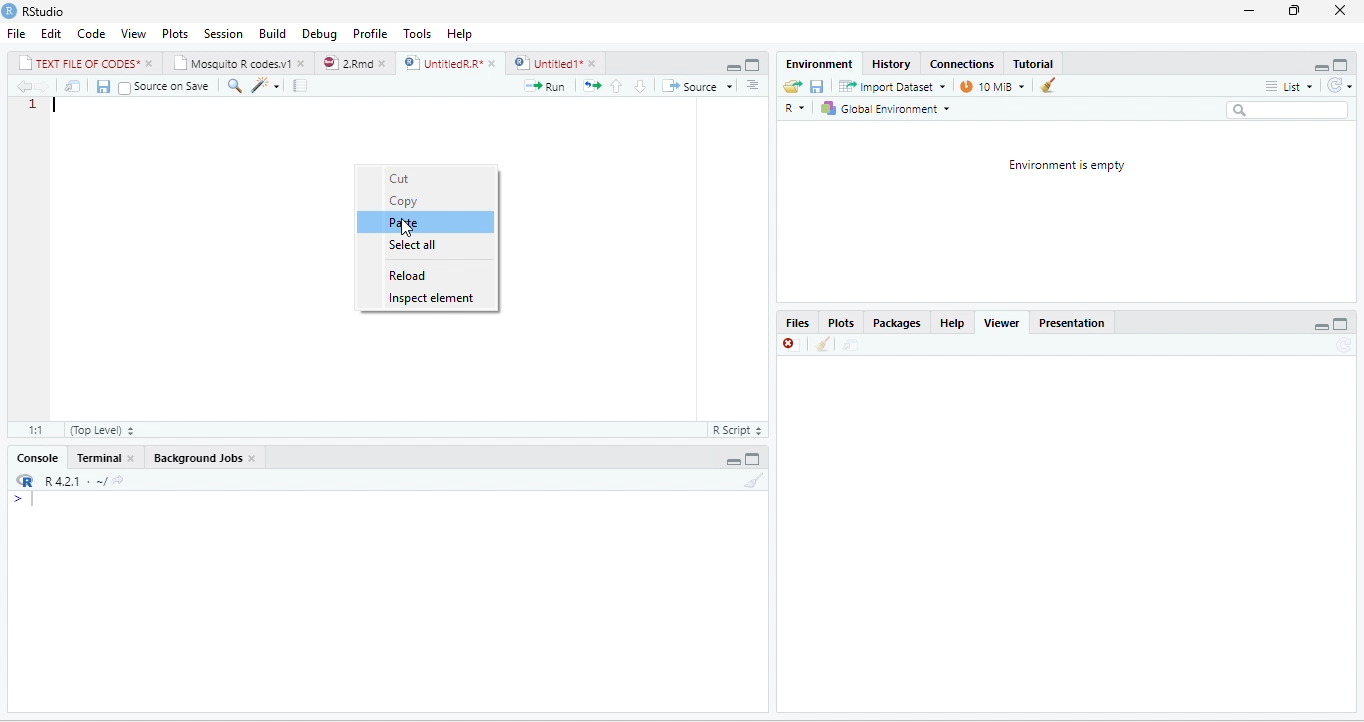  Describe the element at coordinates (590, 86) in the screenshot. I see `re-run the previous code region` at that location.